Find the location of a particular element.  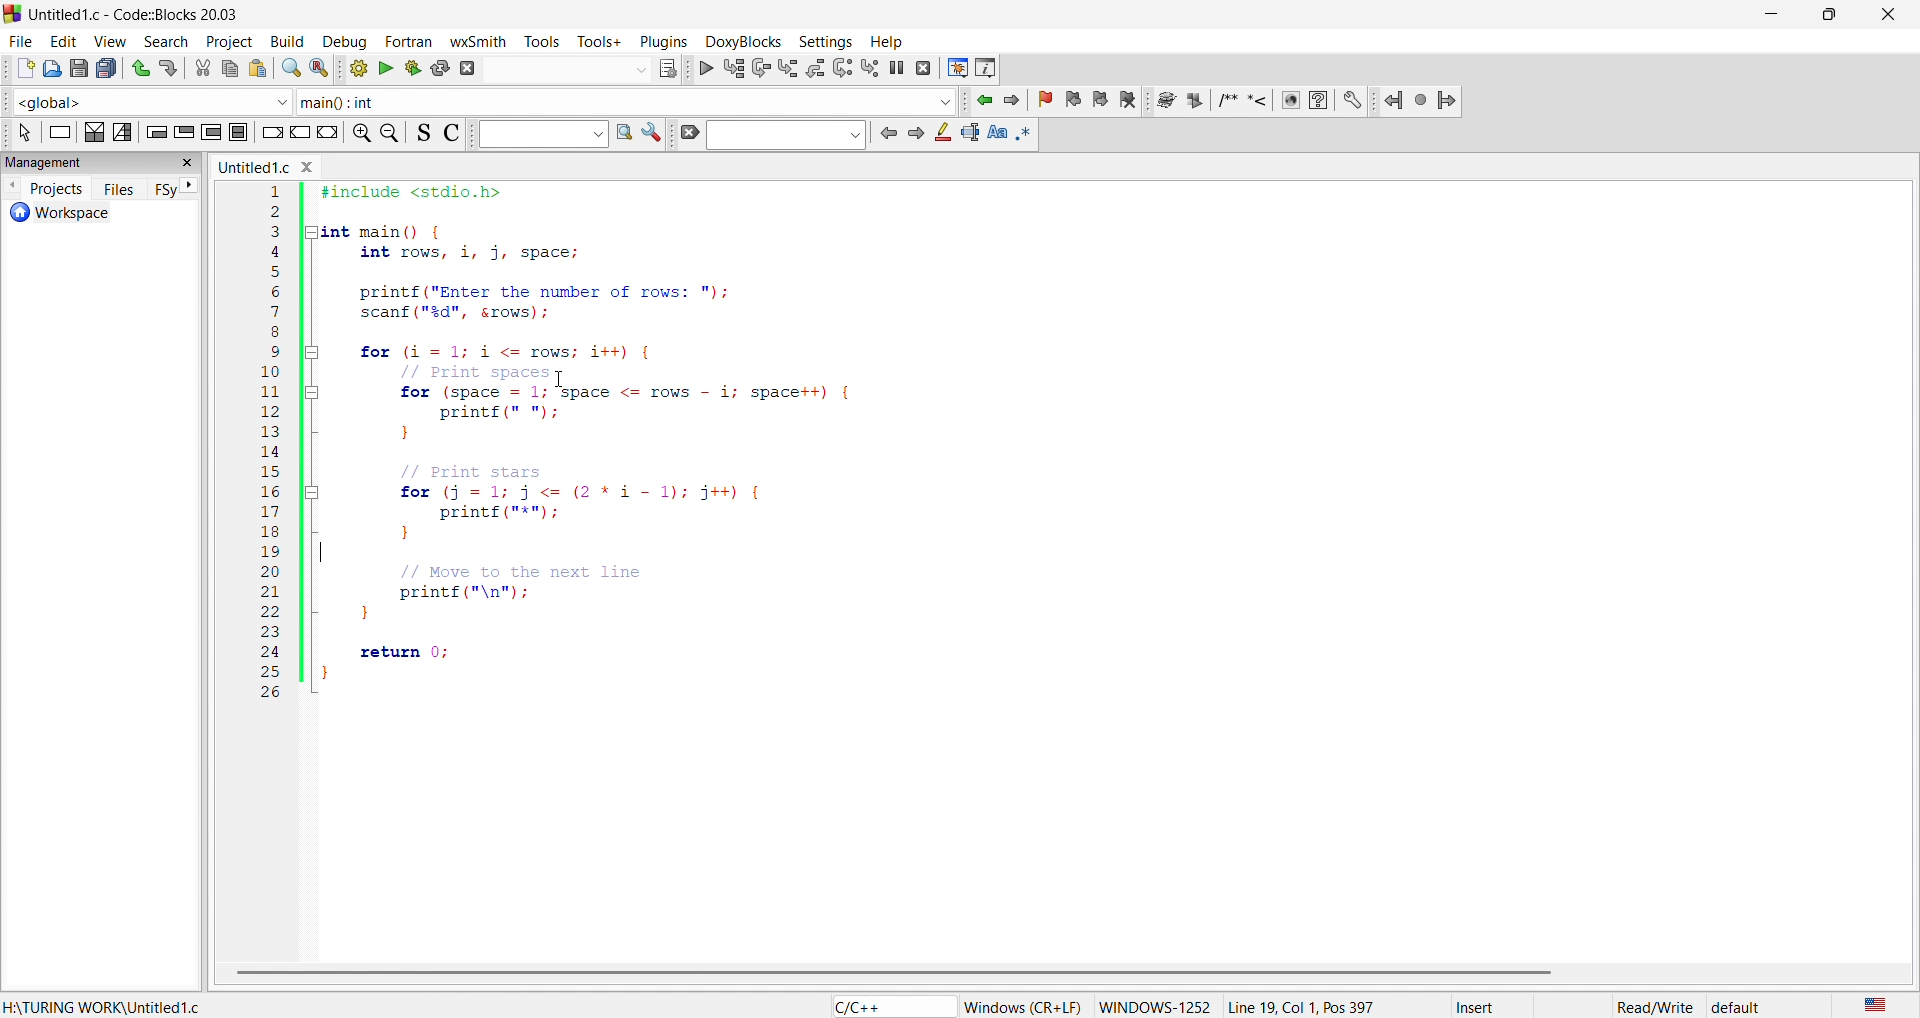

save everything is located at coordinates (108, 68).